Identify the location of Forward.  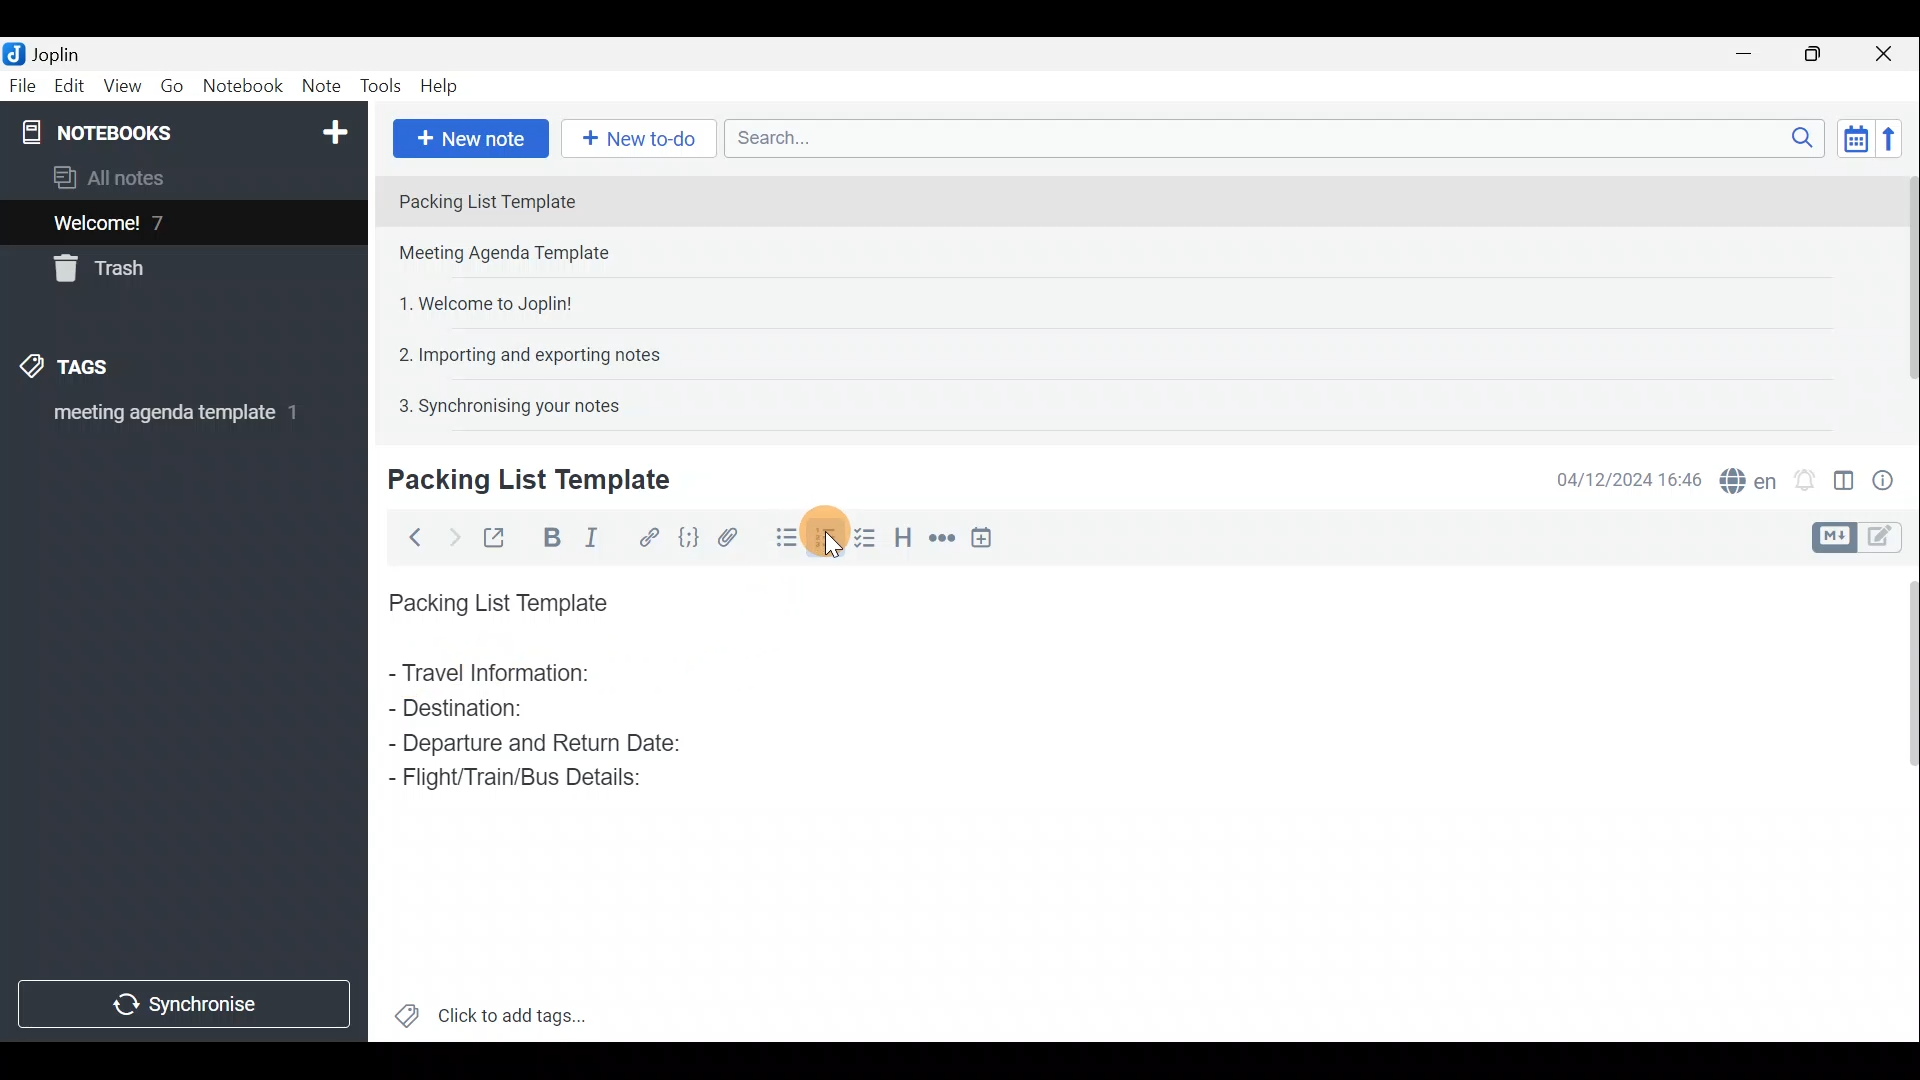
(450, 535).